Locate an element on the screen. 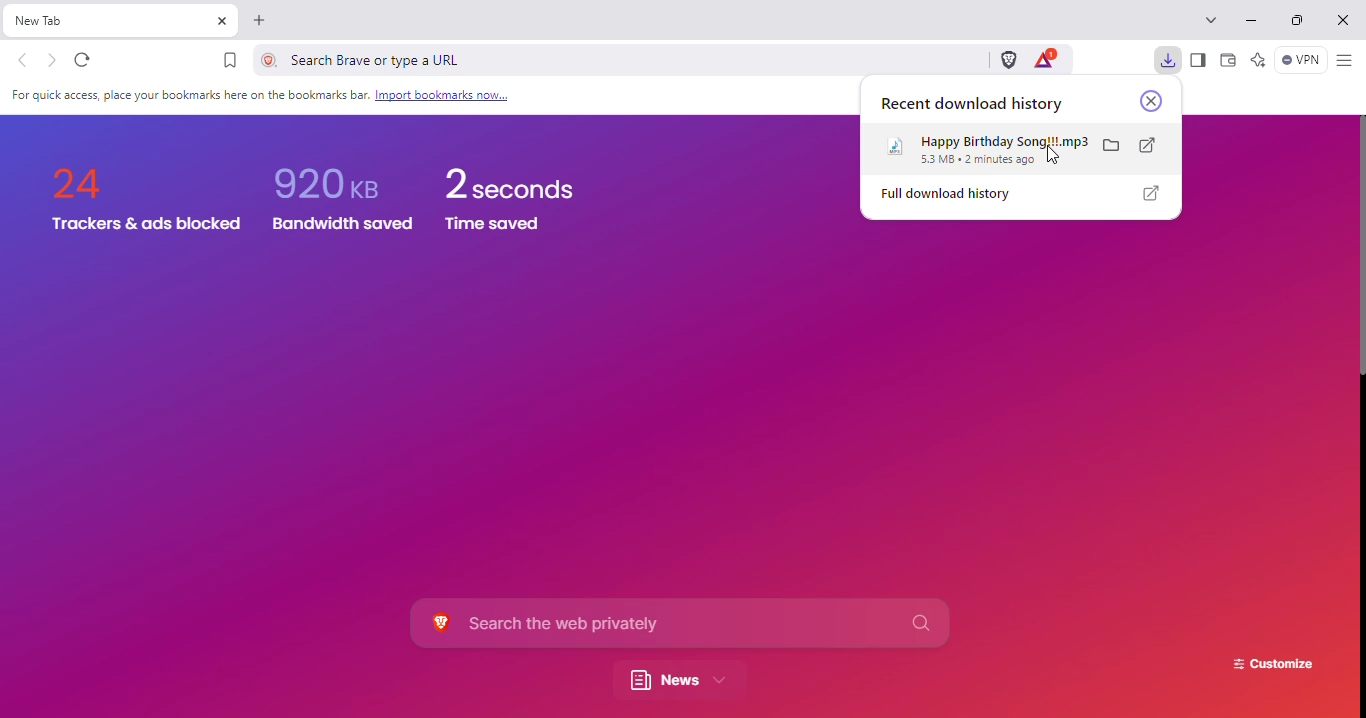 This screenshot has height=718, width=1366. news is located at coordinates (676, 681).